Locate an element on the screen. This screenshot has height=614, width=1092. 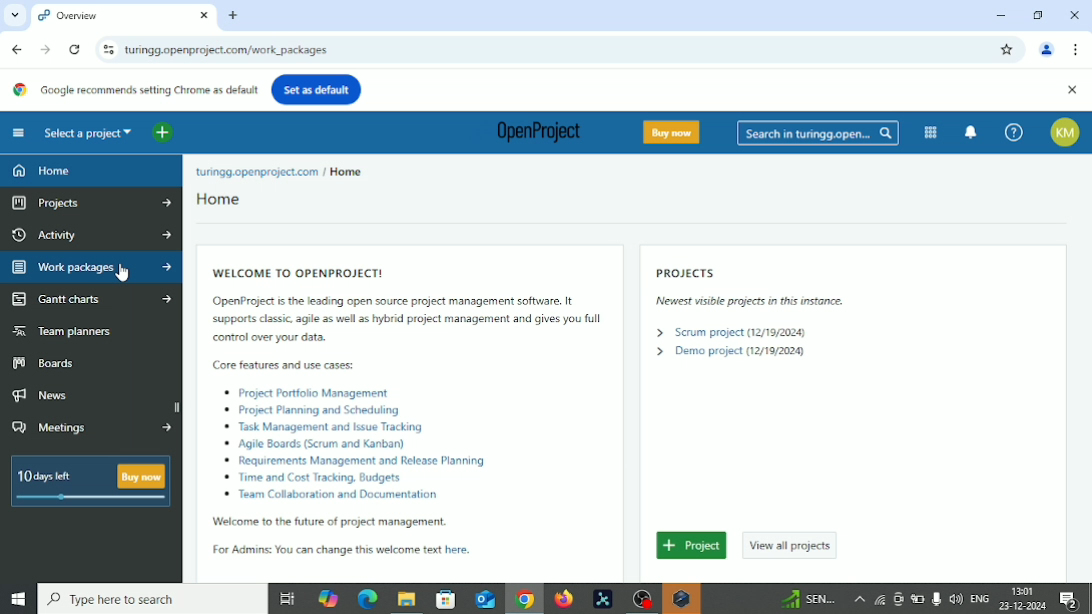
Account is located at coordinates (1047, 51).